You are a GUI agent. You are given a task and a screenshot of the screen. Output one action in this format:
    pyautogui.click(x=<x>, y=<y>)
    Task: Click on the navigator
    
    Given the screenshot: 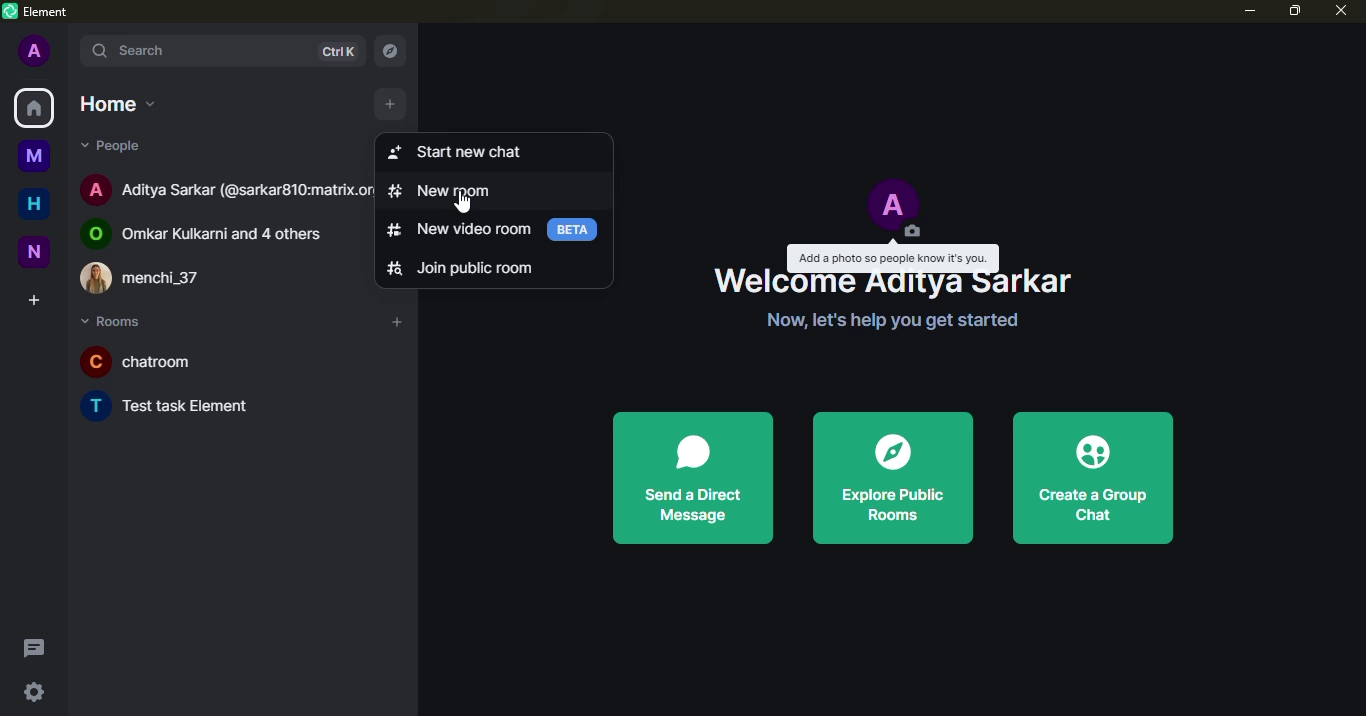 What is the action you would take?
    pyautogui.click(x=388, y=52)
    